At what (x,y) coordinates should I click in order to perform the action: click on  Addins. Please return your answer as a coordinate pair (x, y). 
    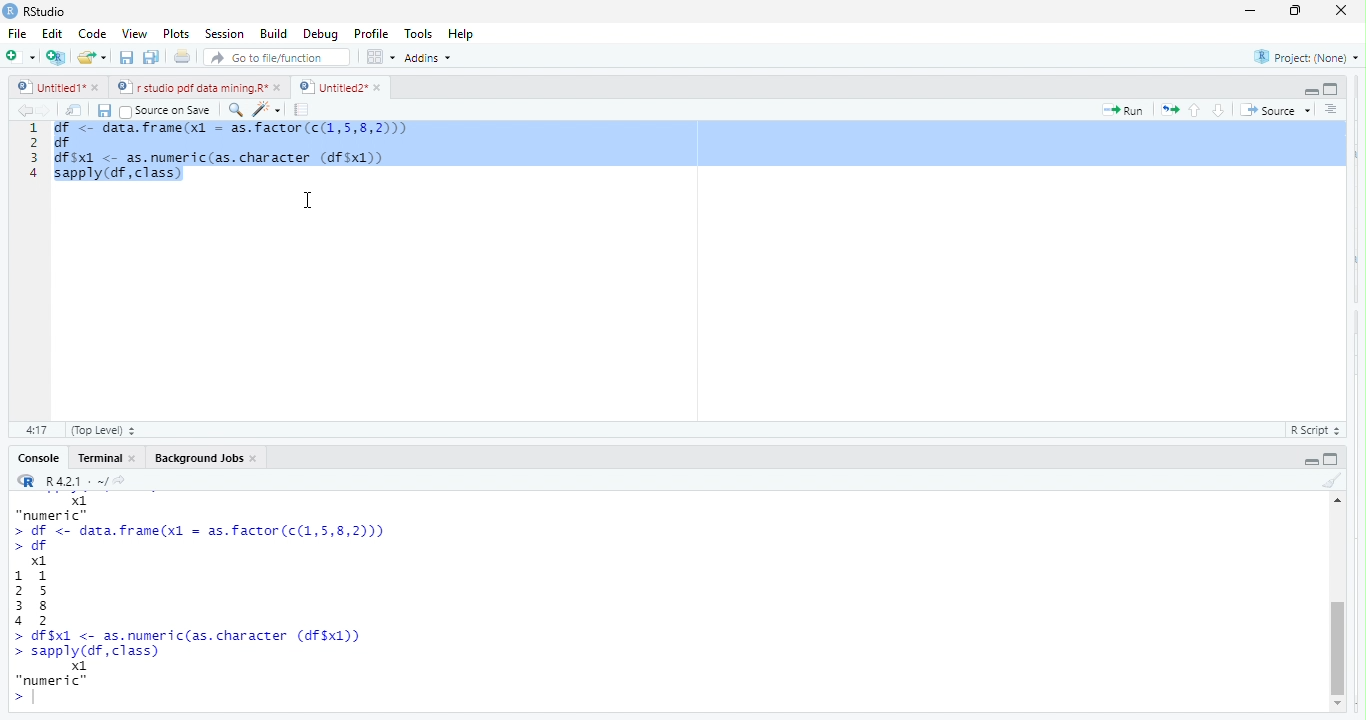
    Looking at the image, I should click on (432, 58).